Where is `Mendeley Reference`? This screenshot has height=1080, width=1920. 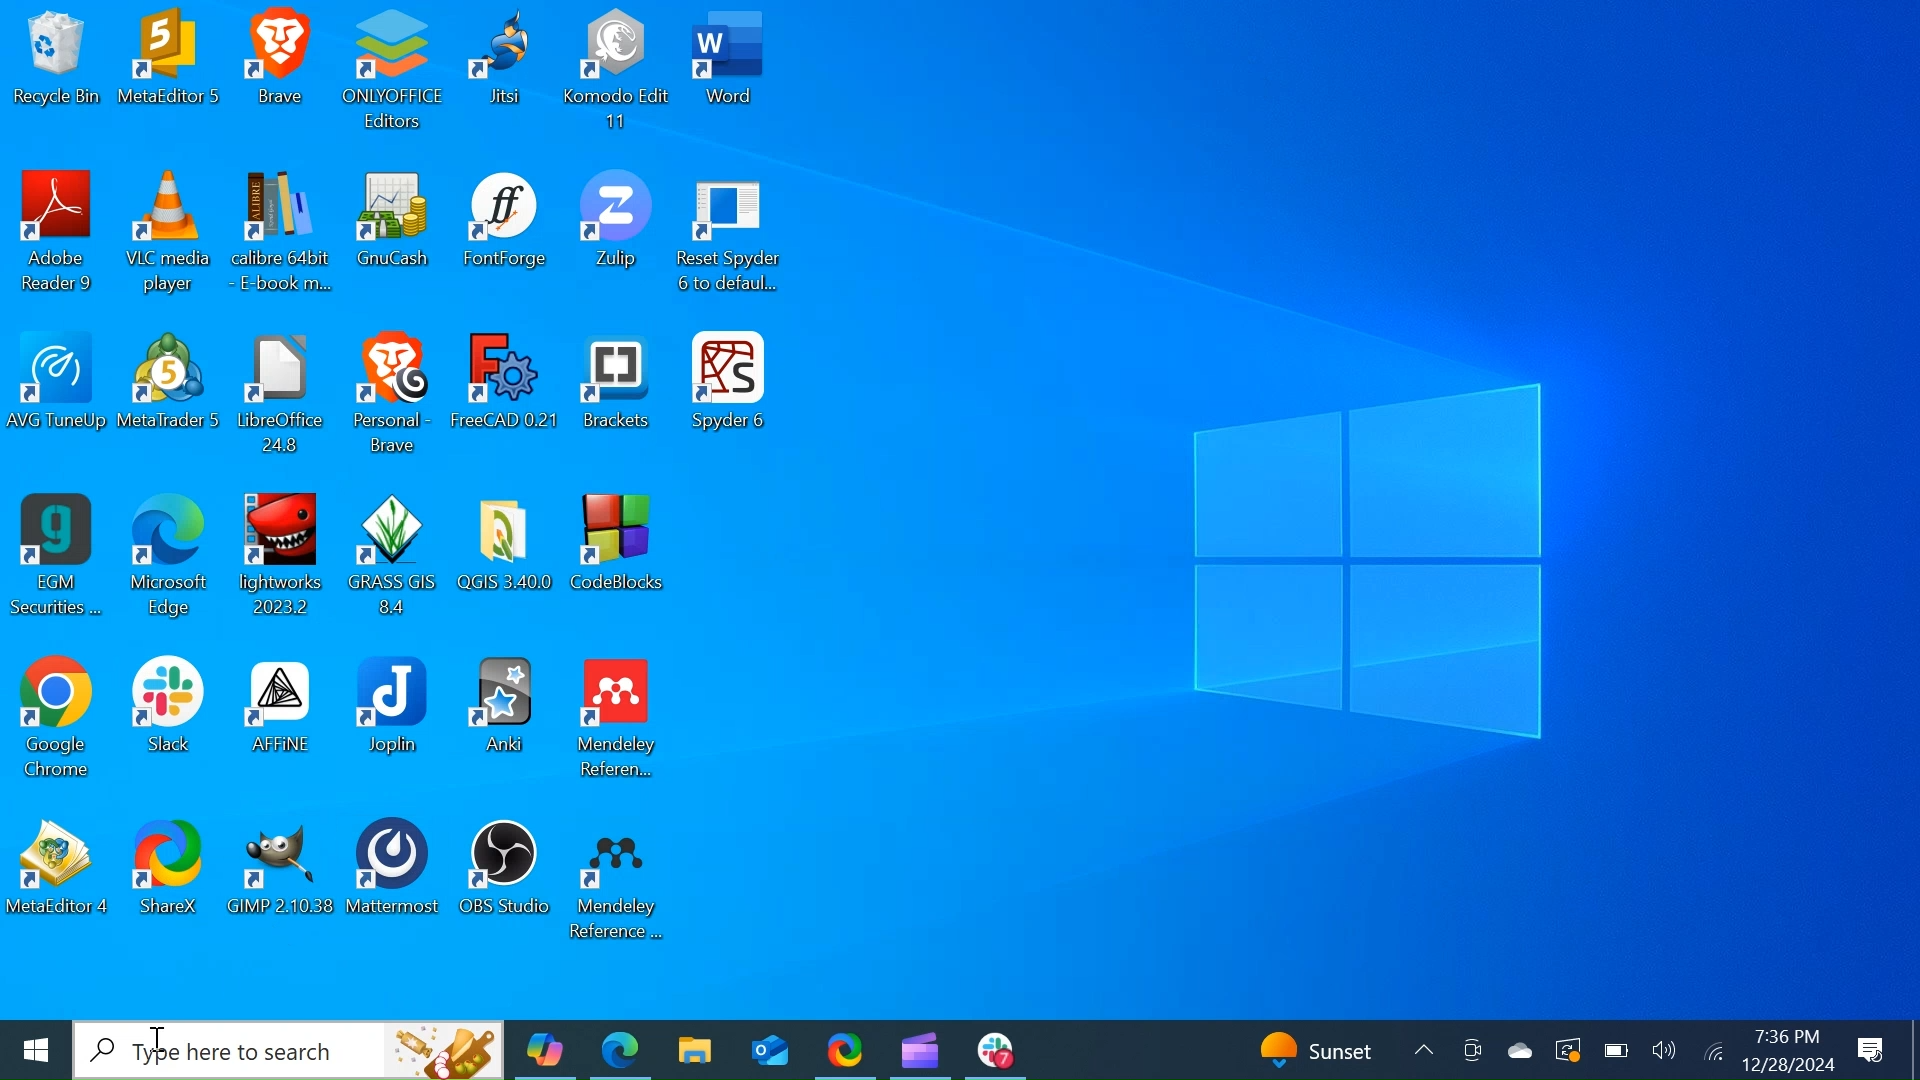
Mendeley Reference is located at coordinates (626, 882).